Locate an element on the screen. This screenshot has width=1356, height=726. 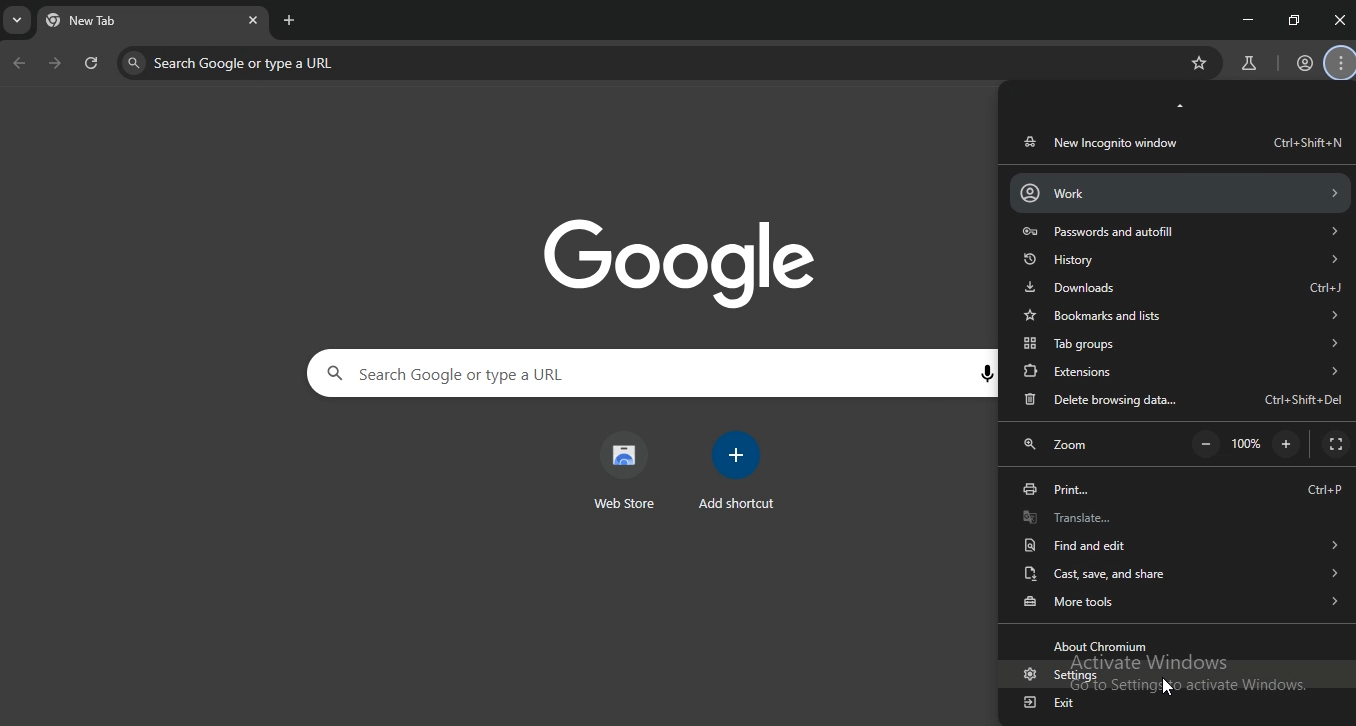
minimize is located at coordinates (1244, 18).